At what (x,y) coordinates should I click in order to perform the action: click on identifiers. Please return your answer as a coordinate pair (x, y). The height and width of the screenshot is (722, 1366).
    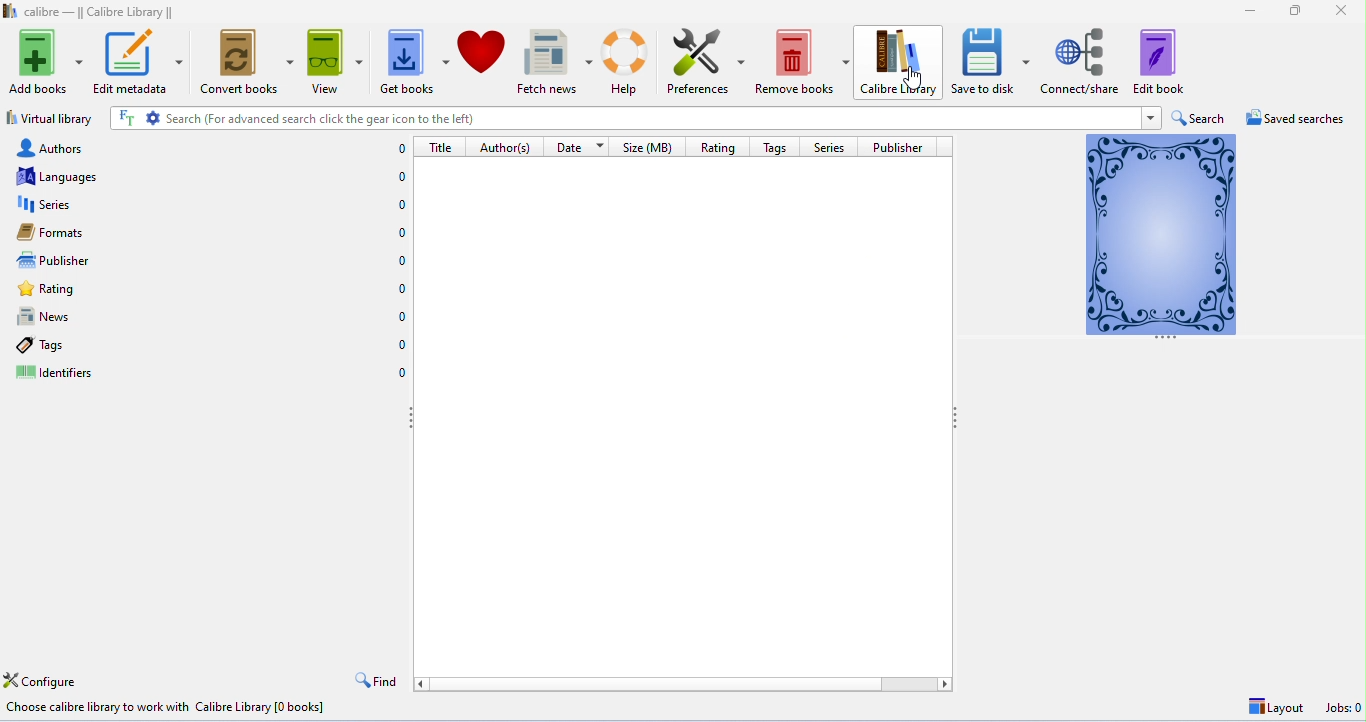
    Looking at the image, I should click on (210, 372).